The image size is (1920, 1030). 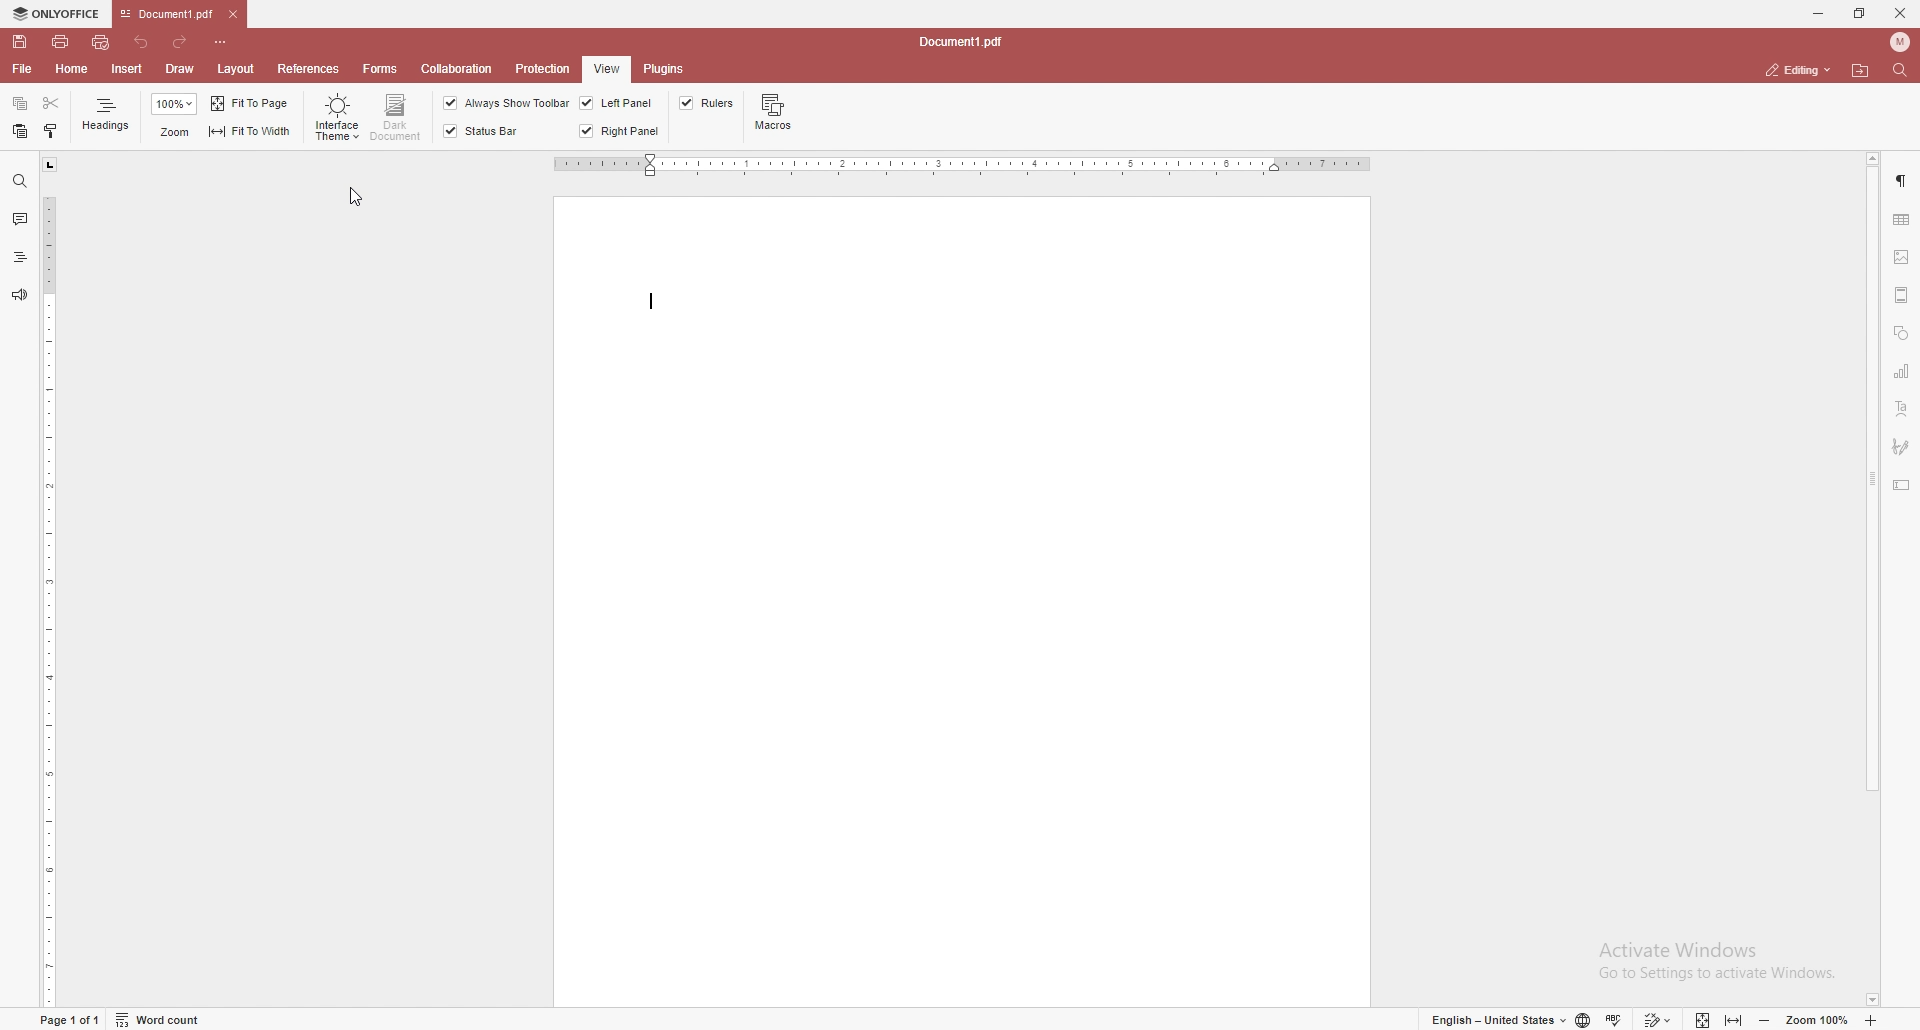 I want to click on tab, so click(x=165, y=14).